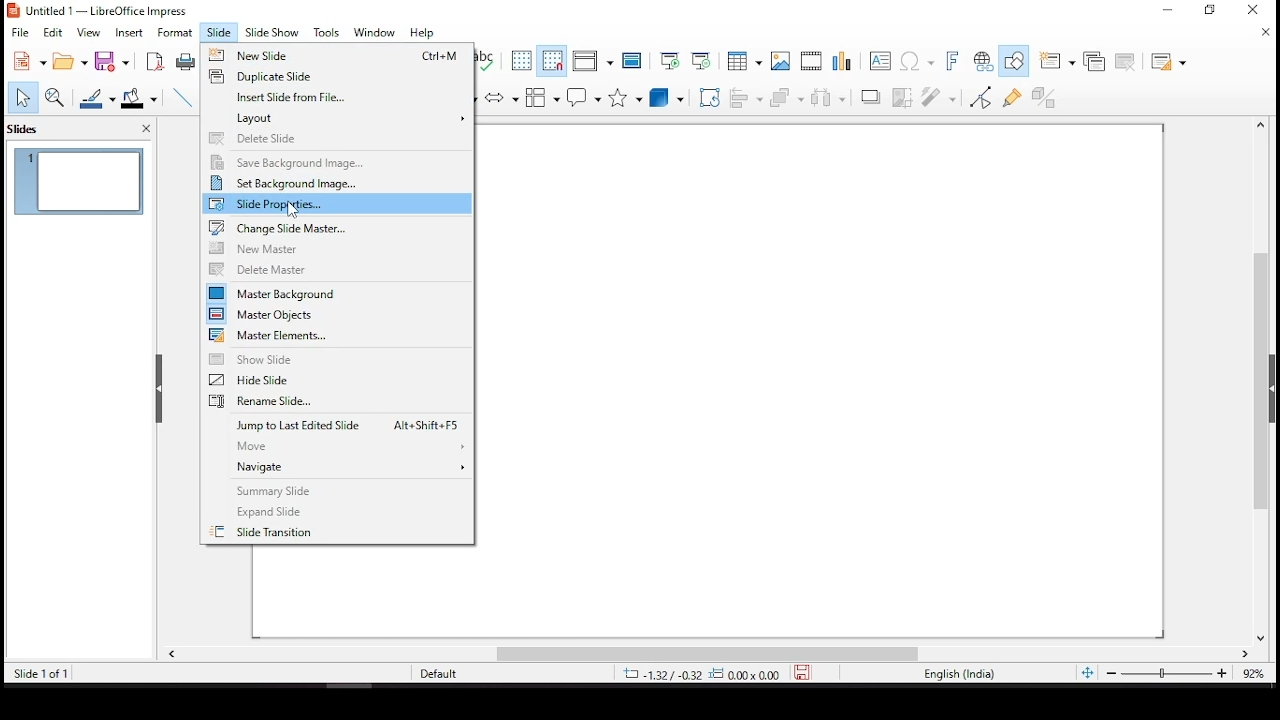 Image resolution: width=1280 pixels, height=720 pixels. What do you see at coordinates (555, 60) in the screenshot?
I see `snap to grid` at bounding box center [555, 60].